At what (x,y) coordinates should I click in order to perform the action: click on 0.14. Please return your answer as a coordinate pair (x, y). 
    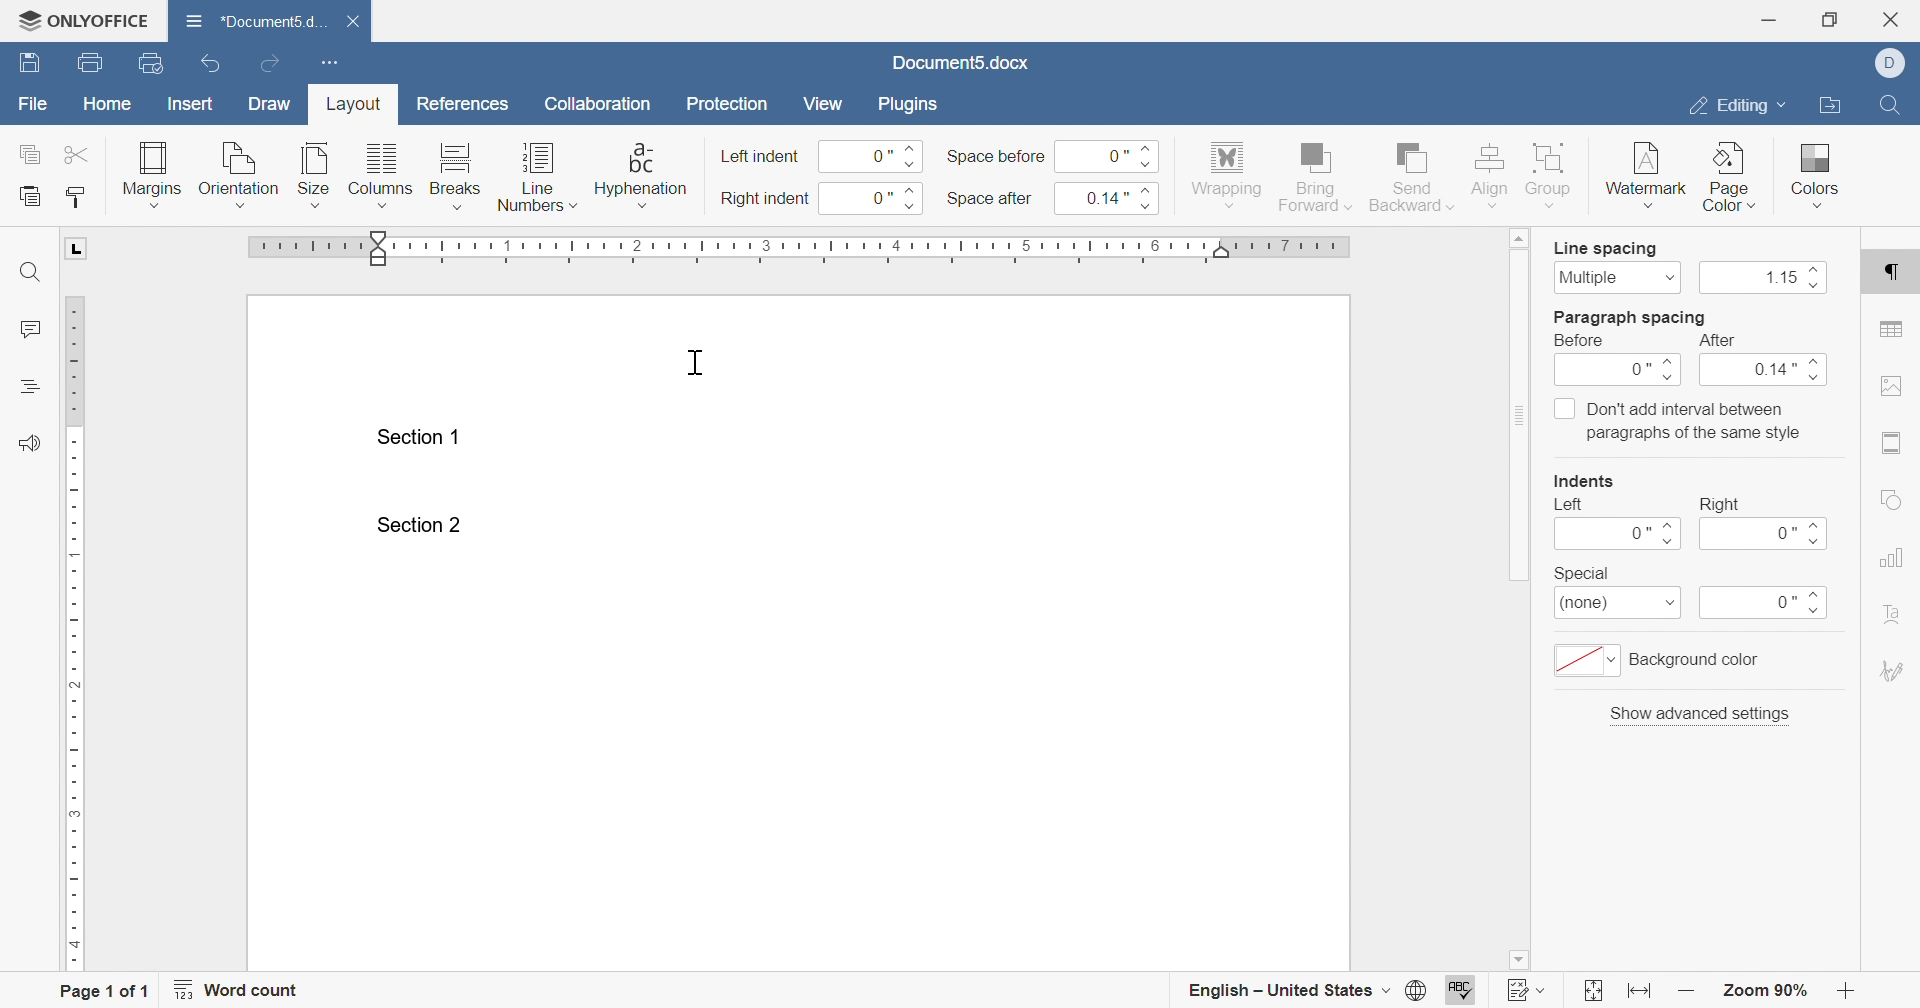
    Looking at the image, I should click on (1115, 197).